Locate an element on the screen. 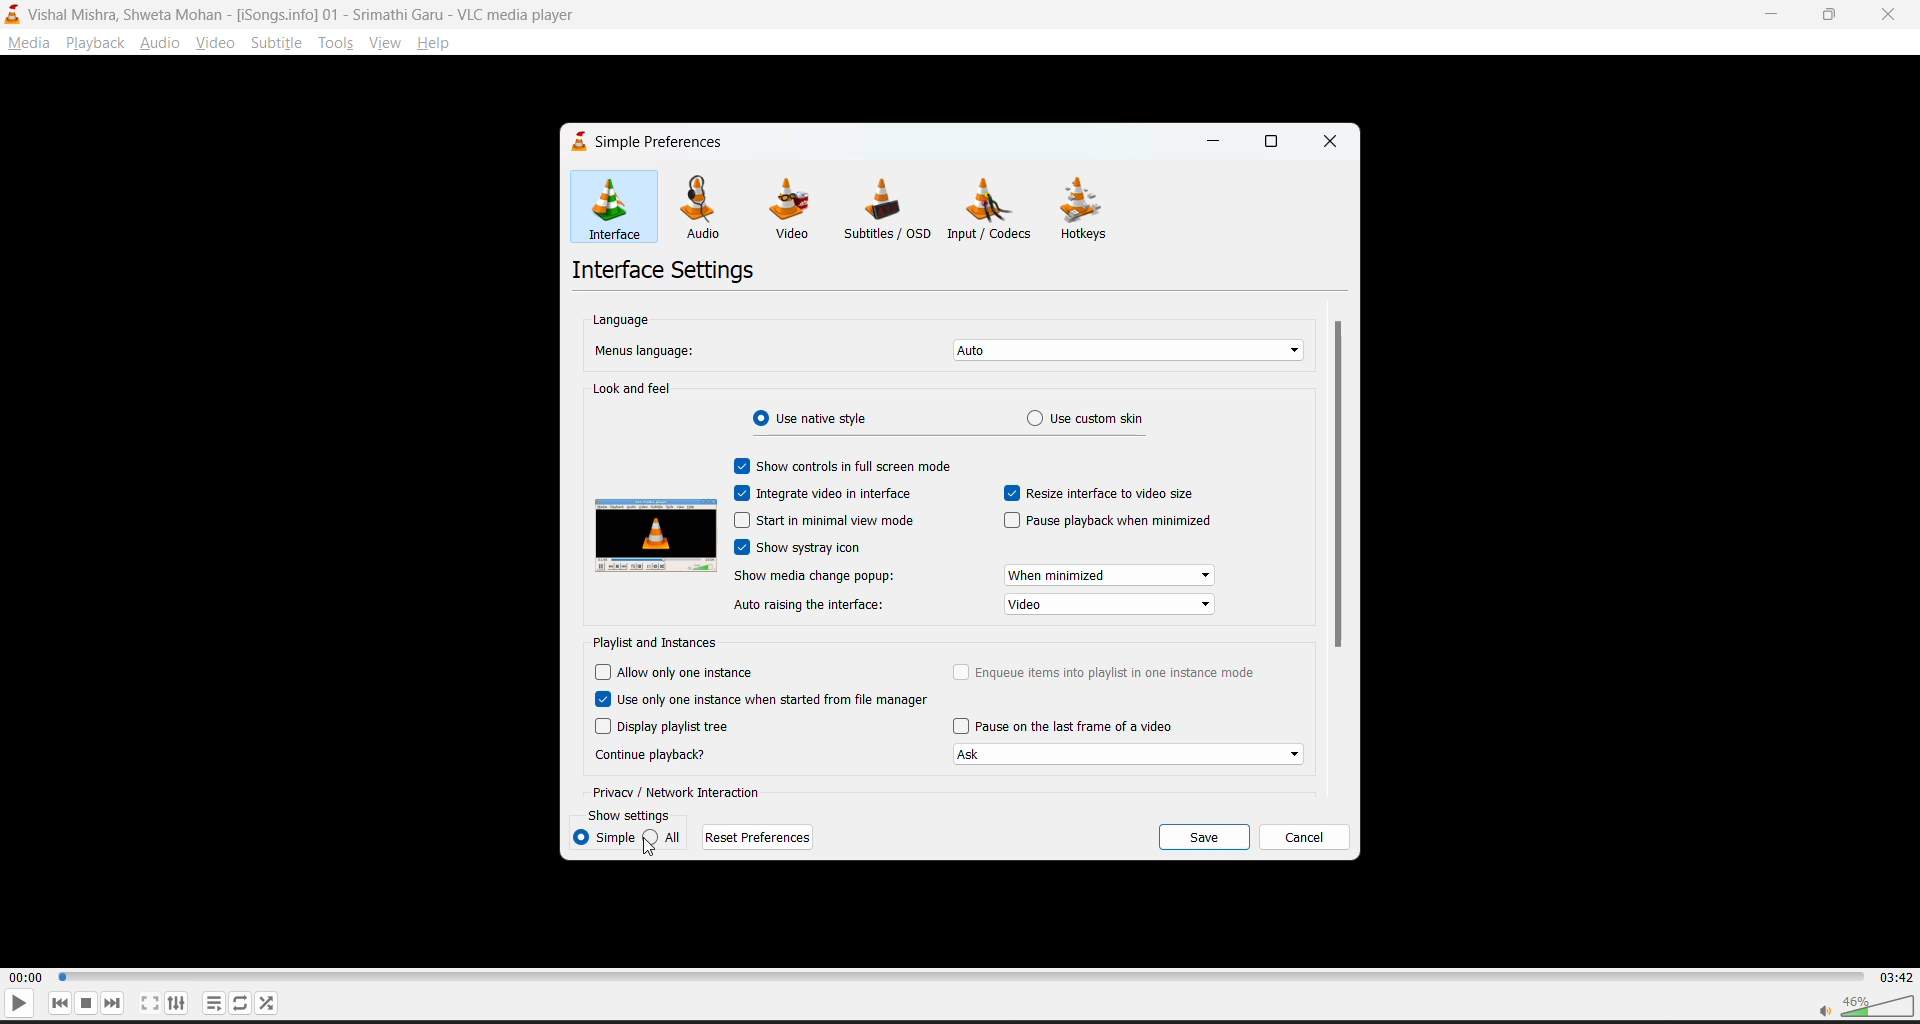 Image resolution: width=1920 pixels, height=1024 pixels. view is located at coordinates (388, 47).